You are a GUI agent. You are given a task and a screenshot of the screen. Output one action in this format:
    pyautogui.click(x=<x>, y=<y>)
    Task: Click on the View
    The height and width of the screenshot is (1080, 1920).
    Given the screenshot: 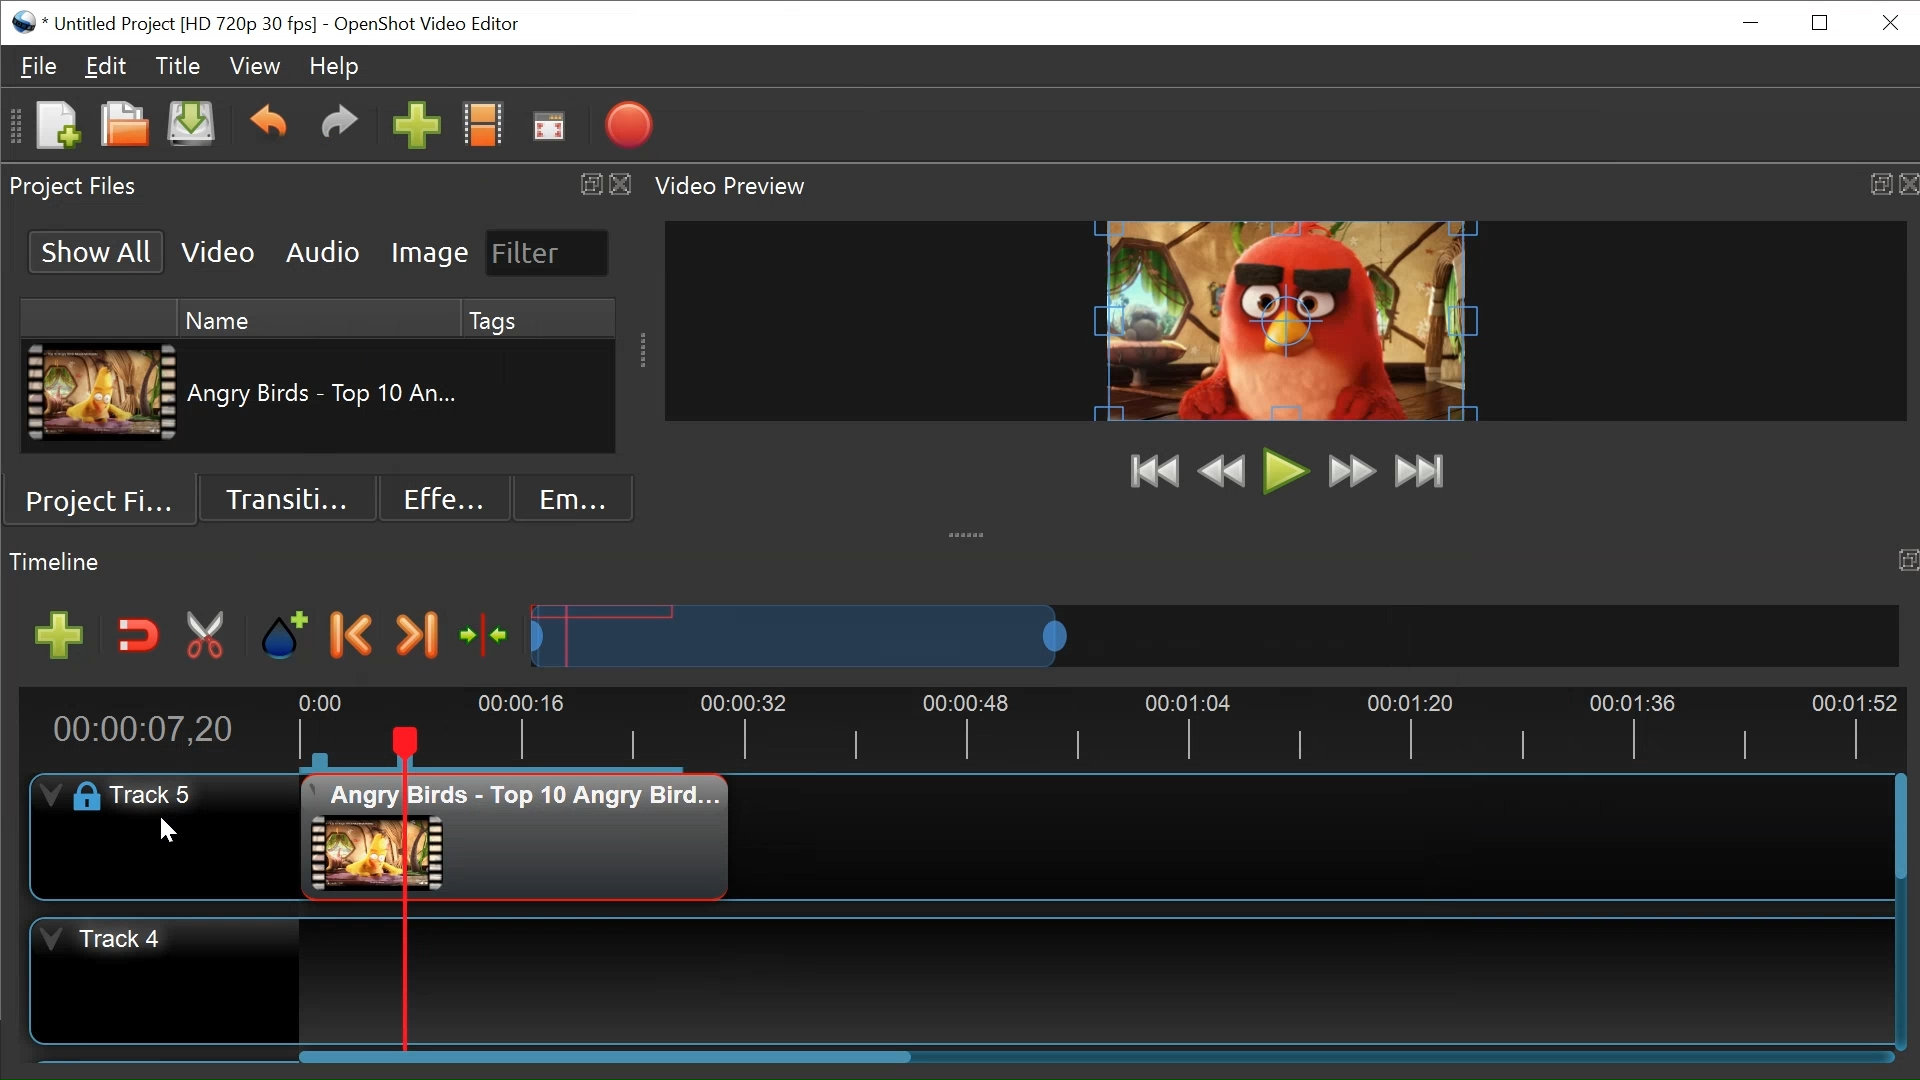 What is the action you would take?
    pyautogui.click(x=254, y=66)
    